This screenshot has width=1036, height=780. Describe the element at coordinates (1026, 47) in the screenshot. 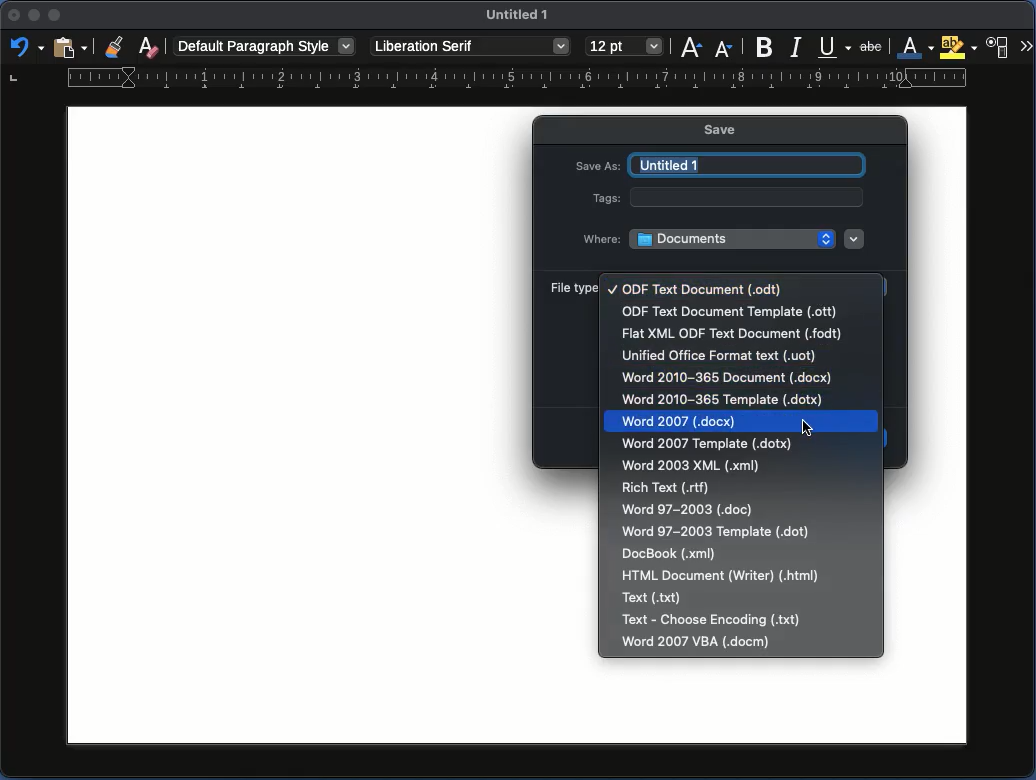

I see `More` at that location.